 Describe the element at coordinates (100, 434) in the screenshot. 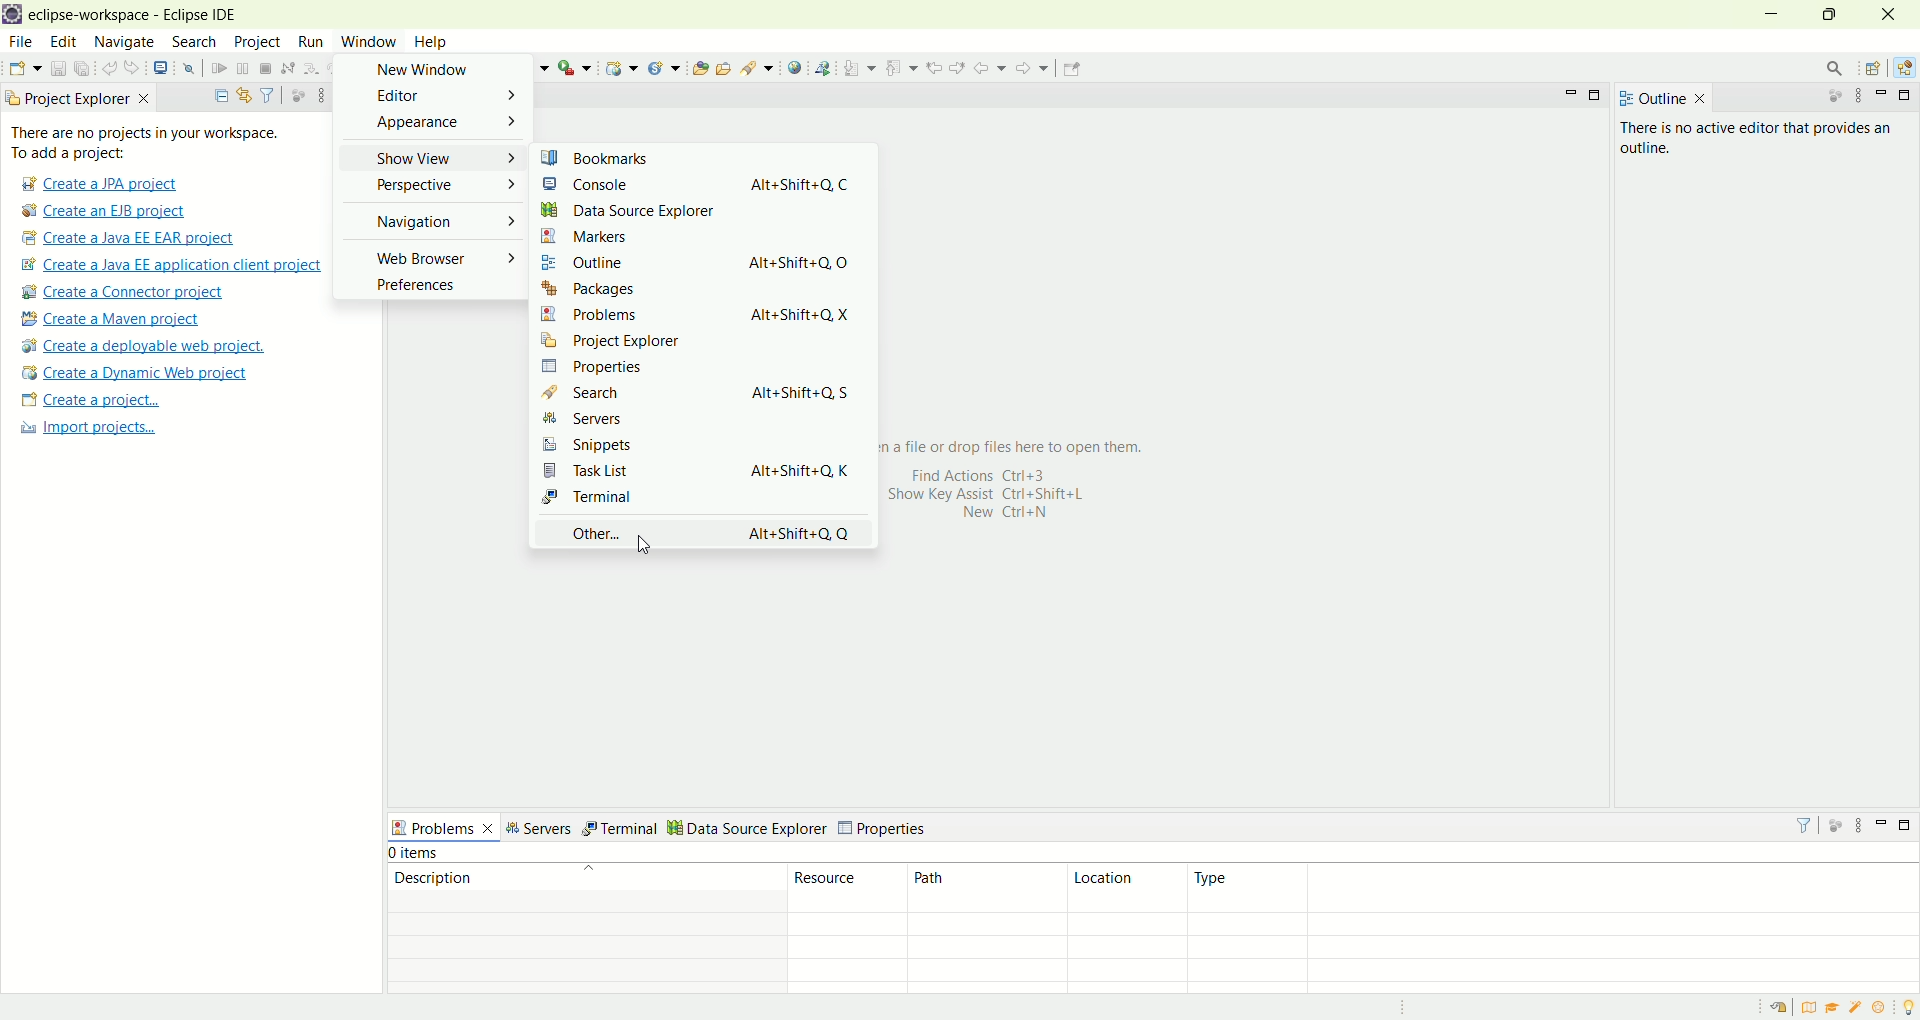

I see `import projects` at that location.